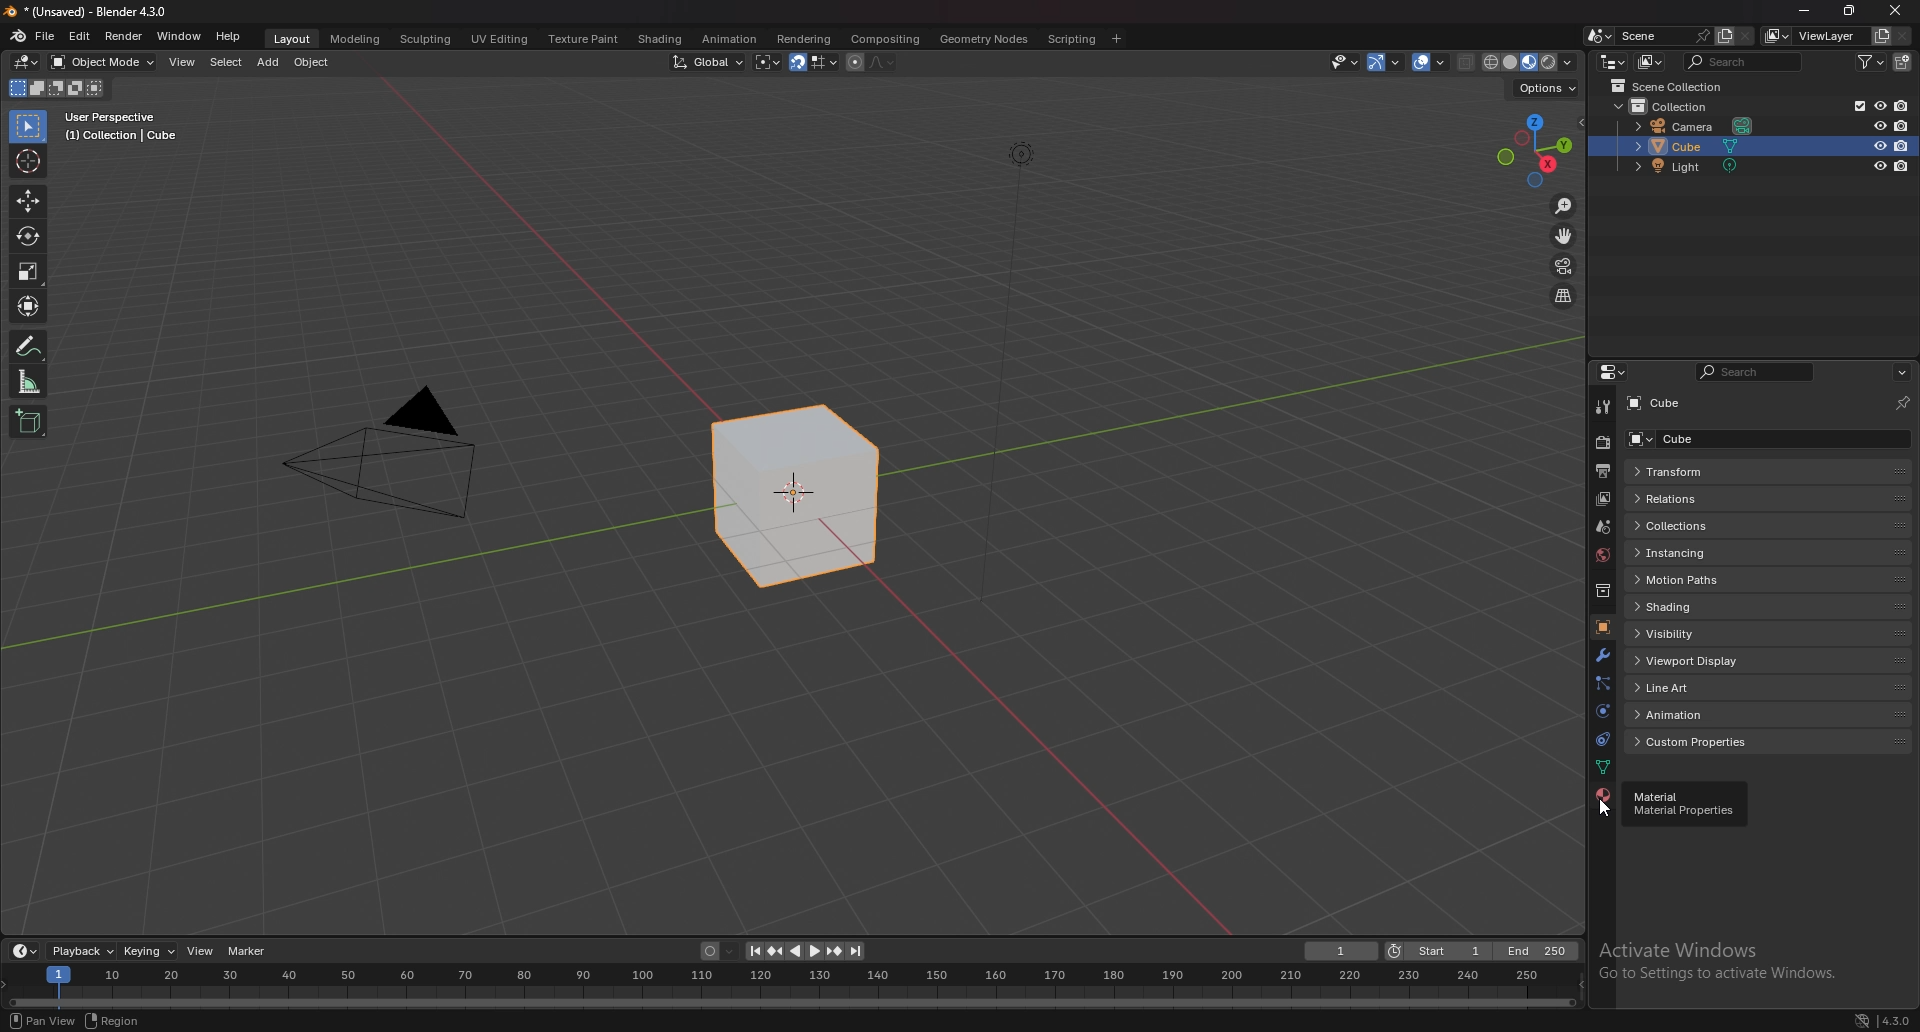  I want to click on hide in viewport, so click(1880, 104).